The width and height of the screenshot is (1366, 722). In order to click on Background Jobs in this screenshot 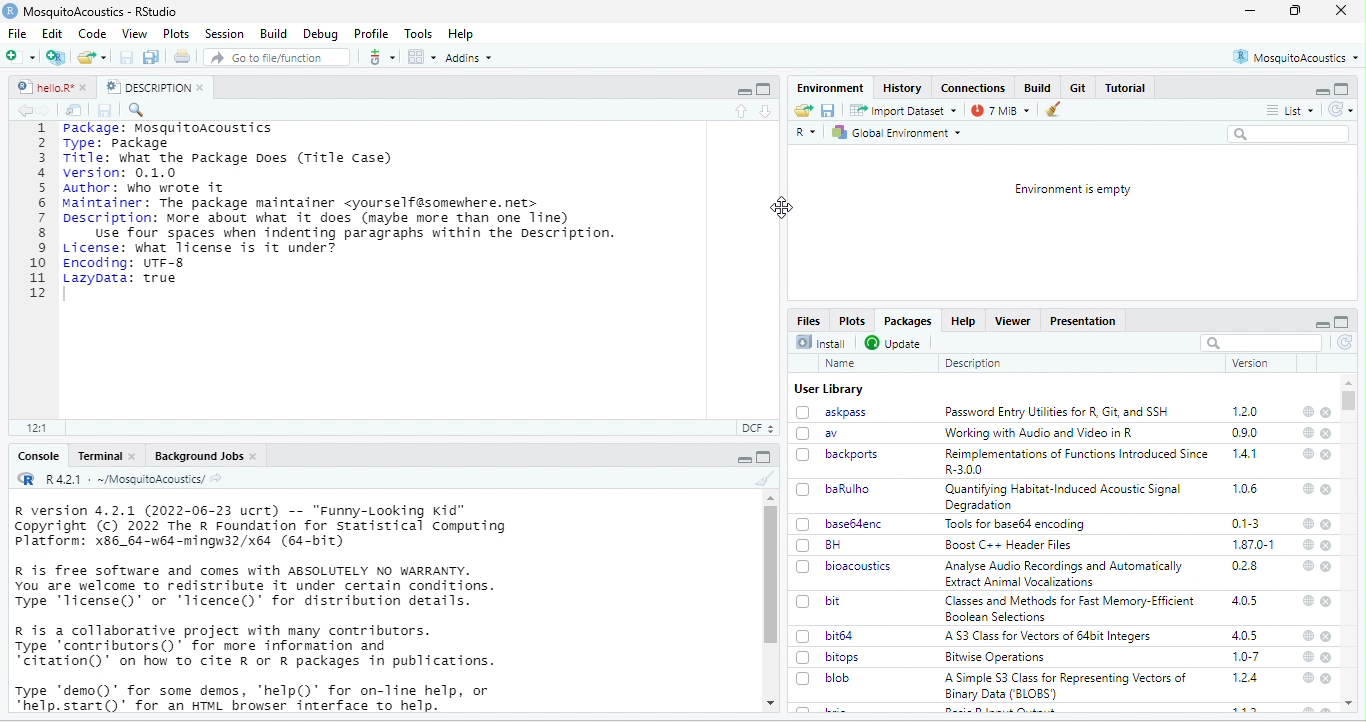, I will do `click(204, 455)`.